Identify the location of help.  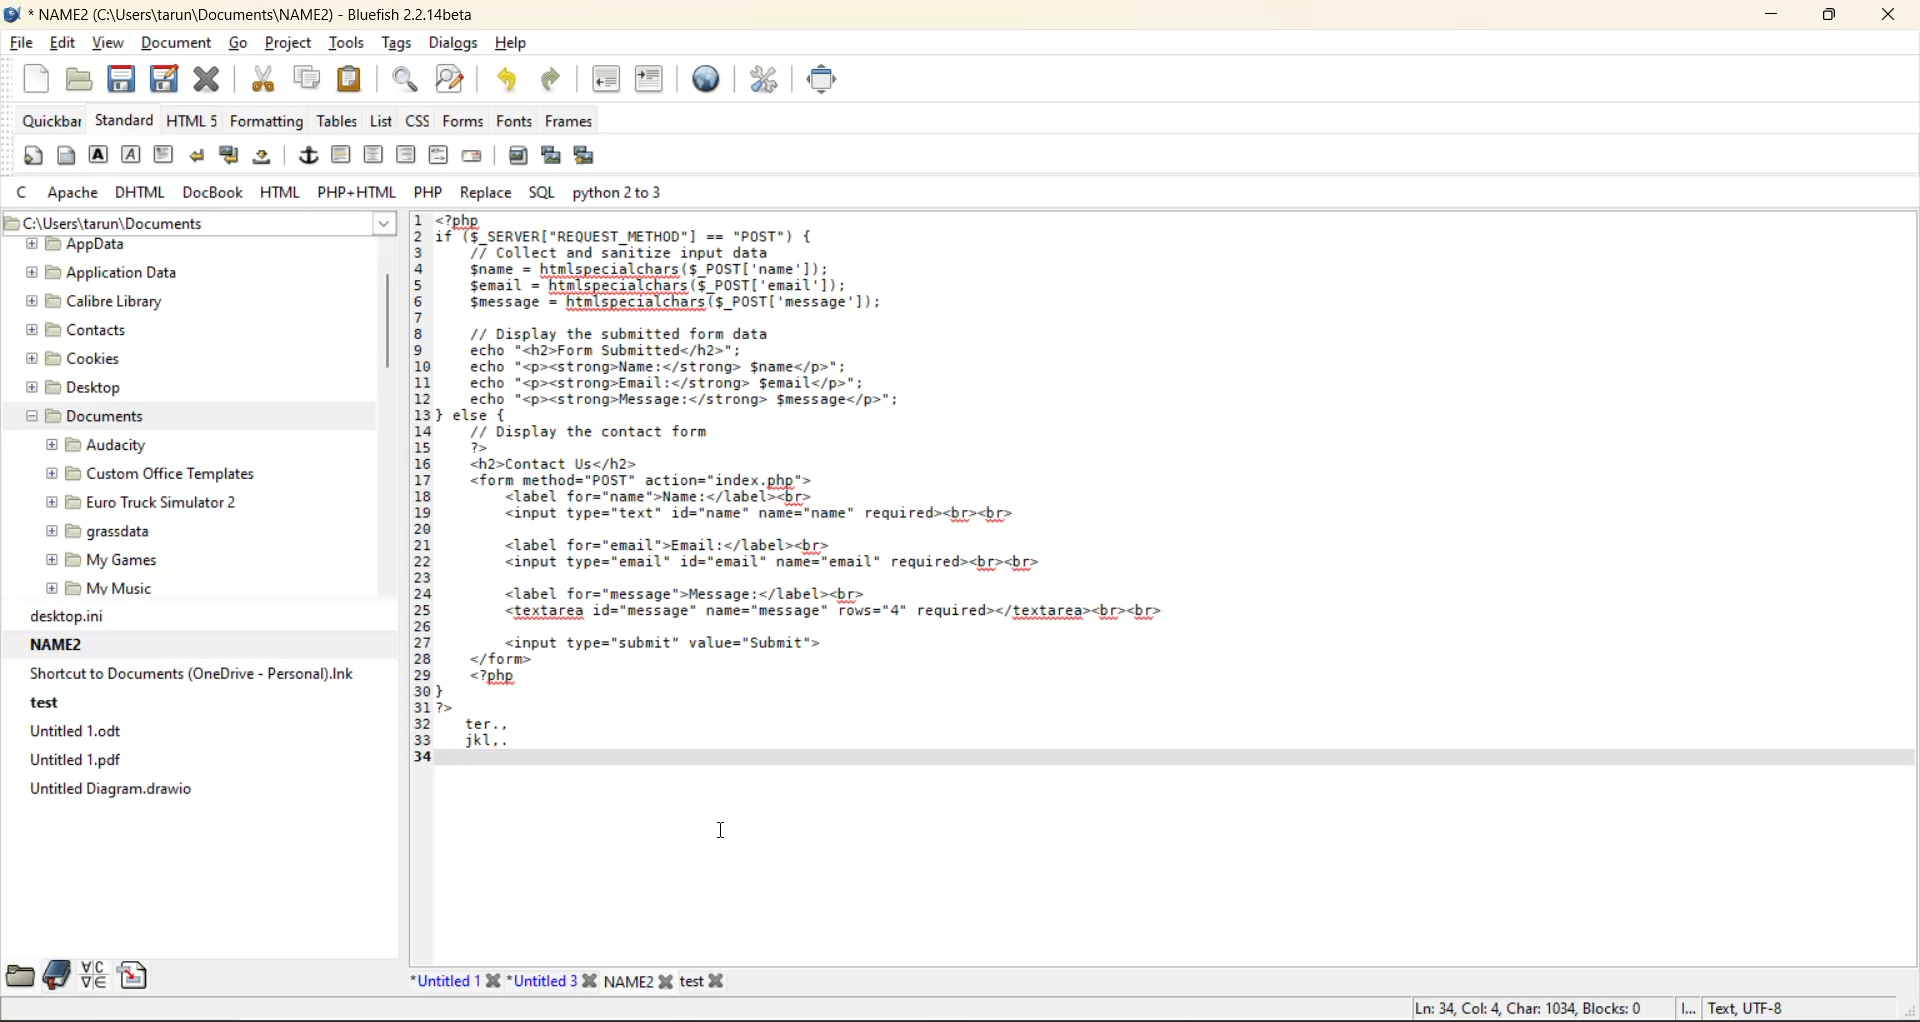
(508, 45).